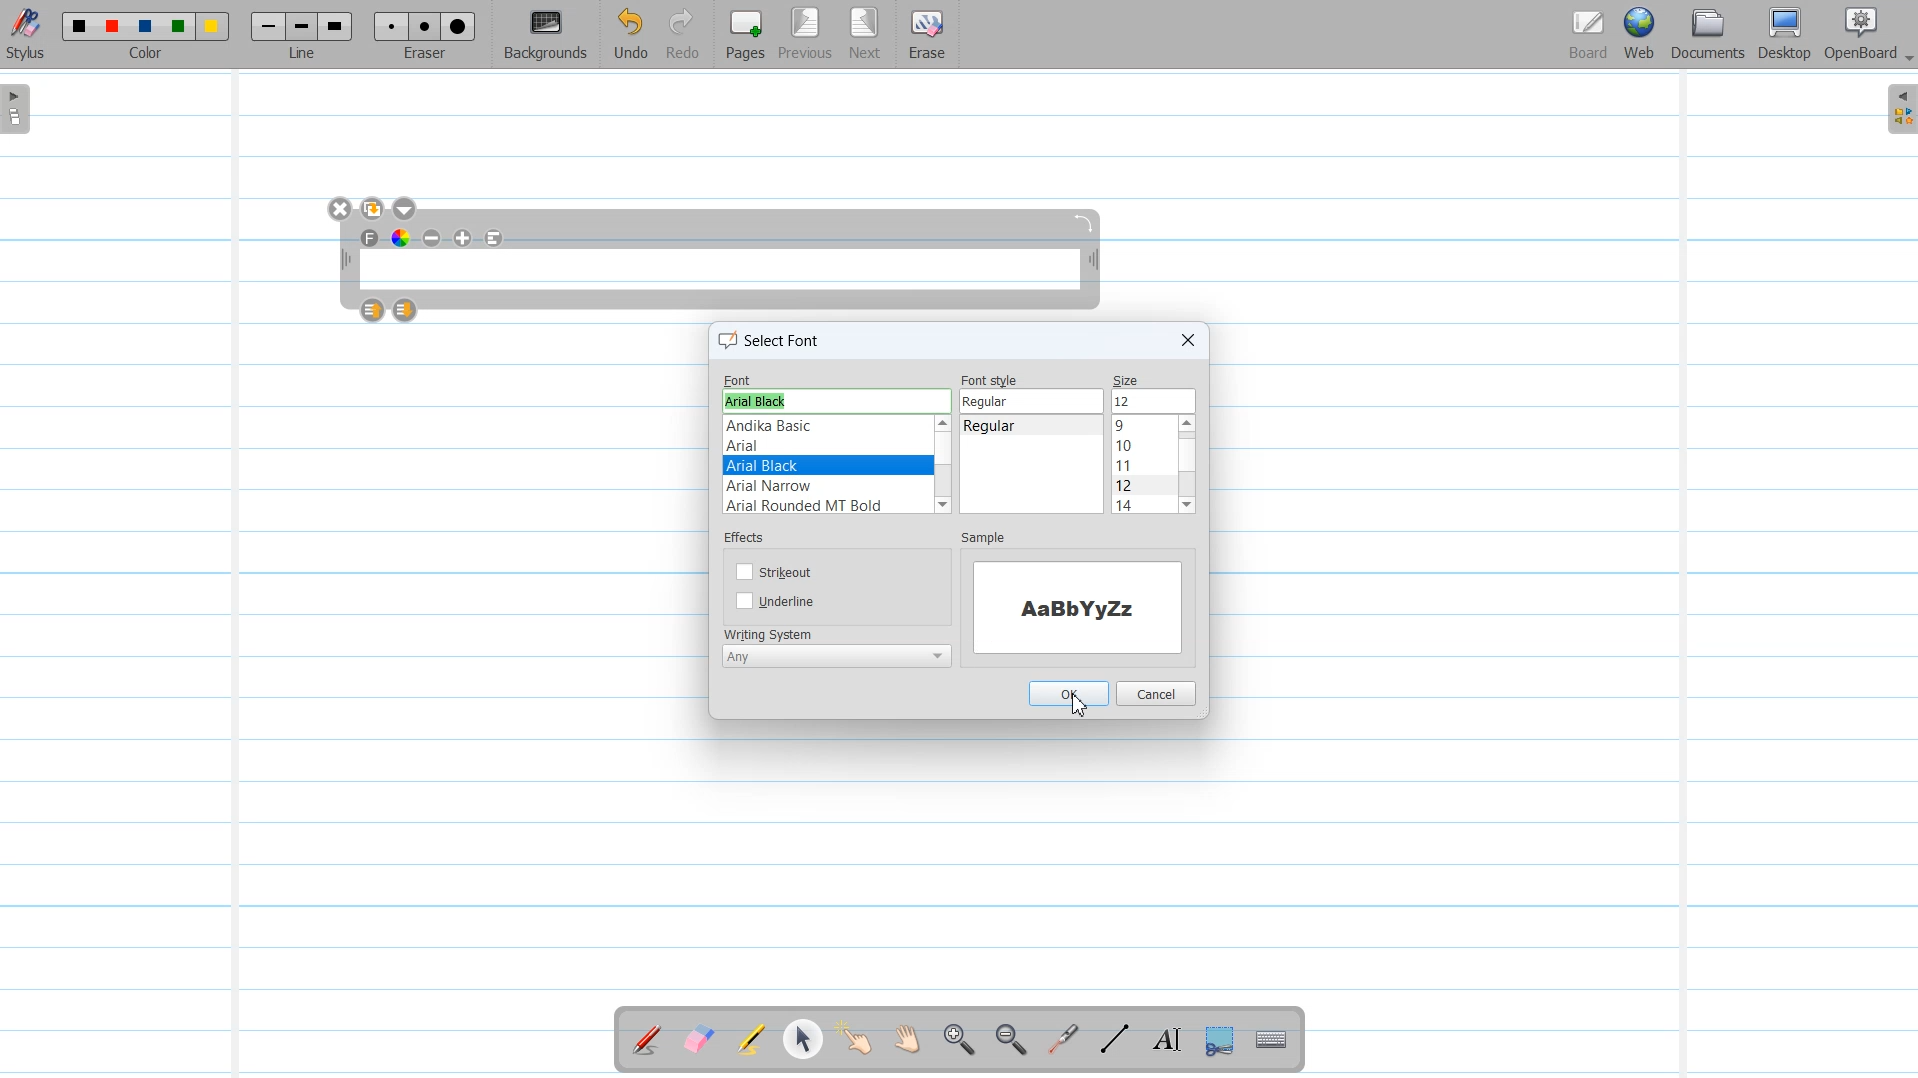 The image size is (1918, 1078). I want to click on Board, so click(1588, 35).